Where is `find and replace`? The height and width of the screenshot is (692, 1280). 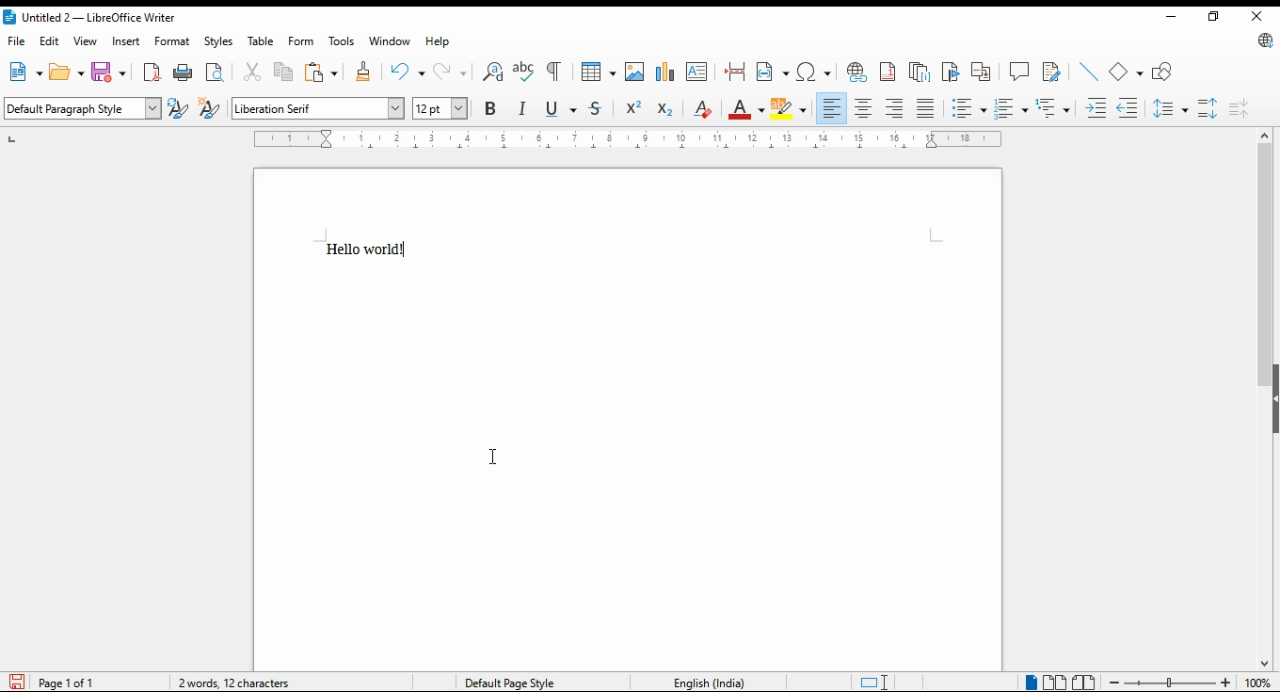
find and replace is located at coordinates (492, 72).